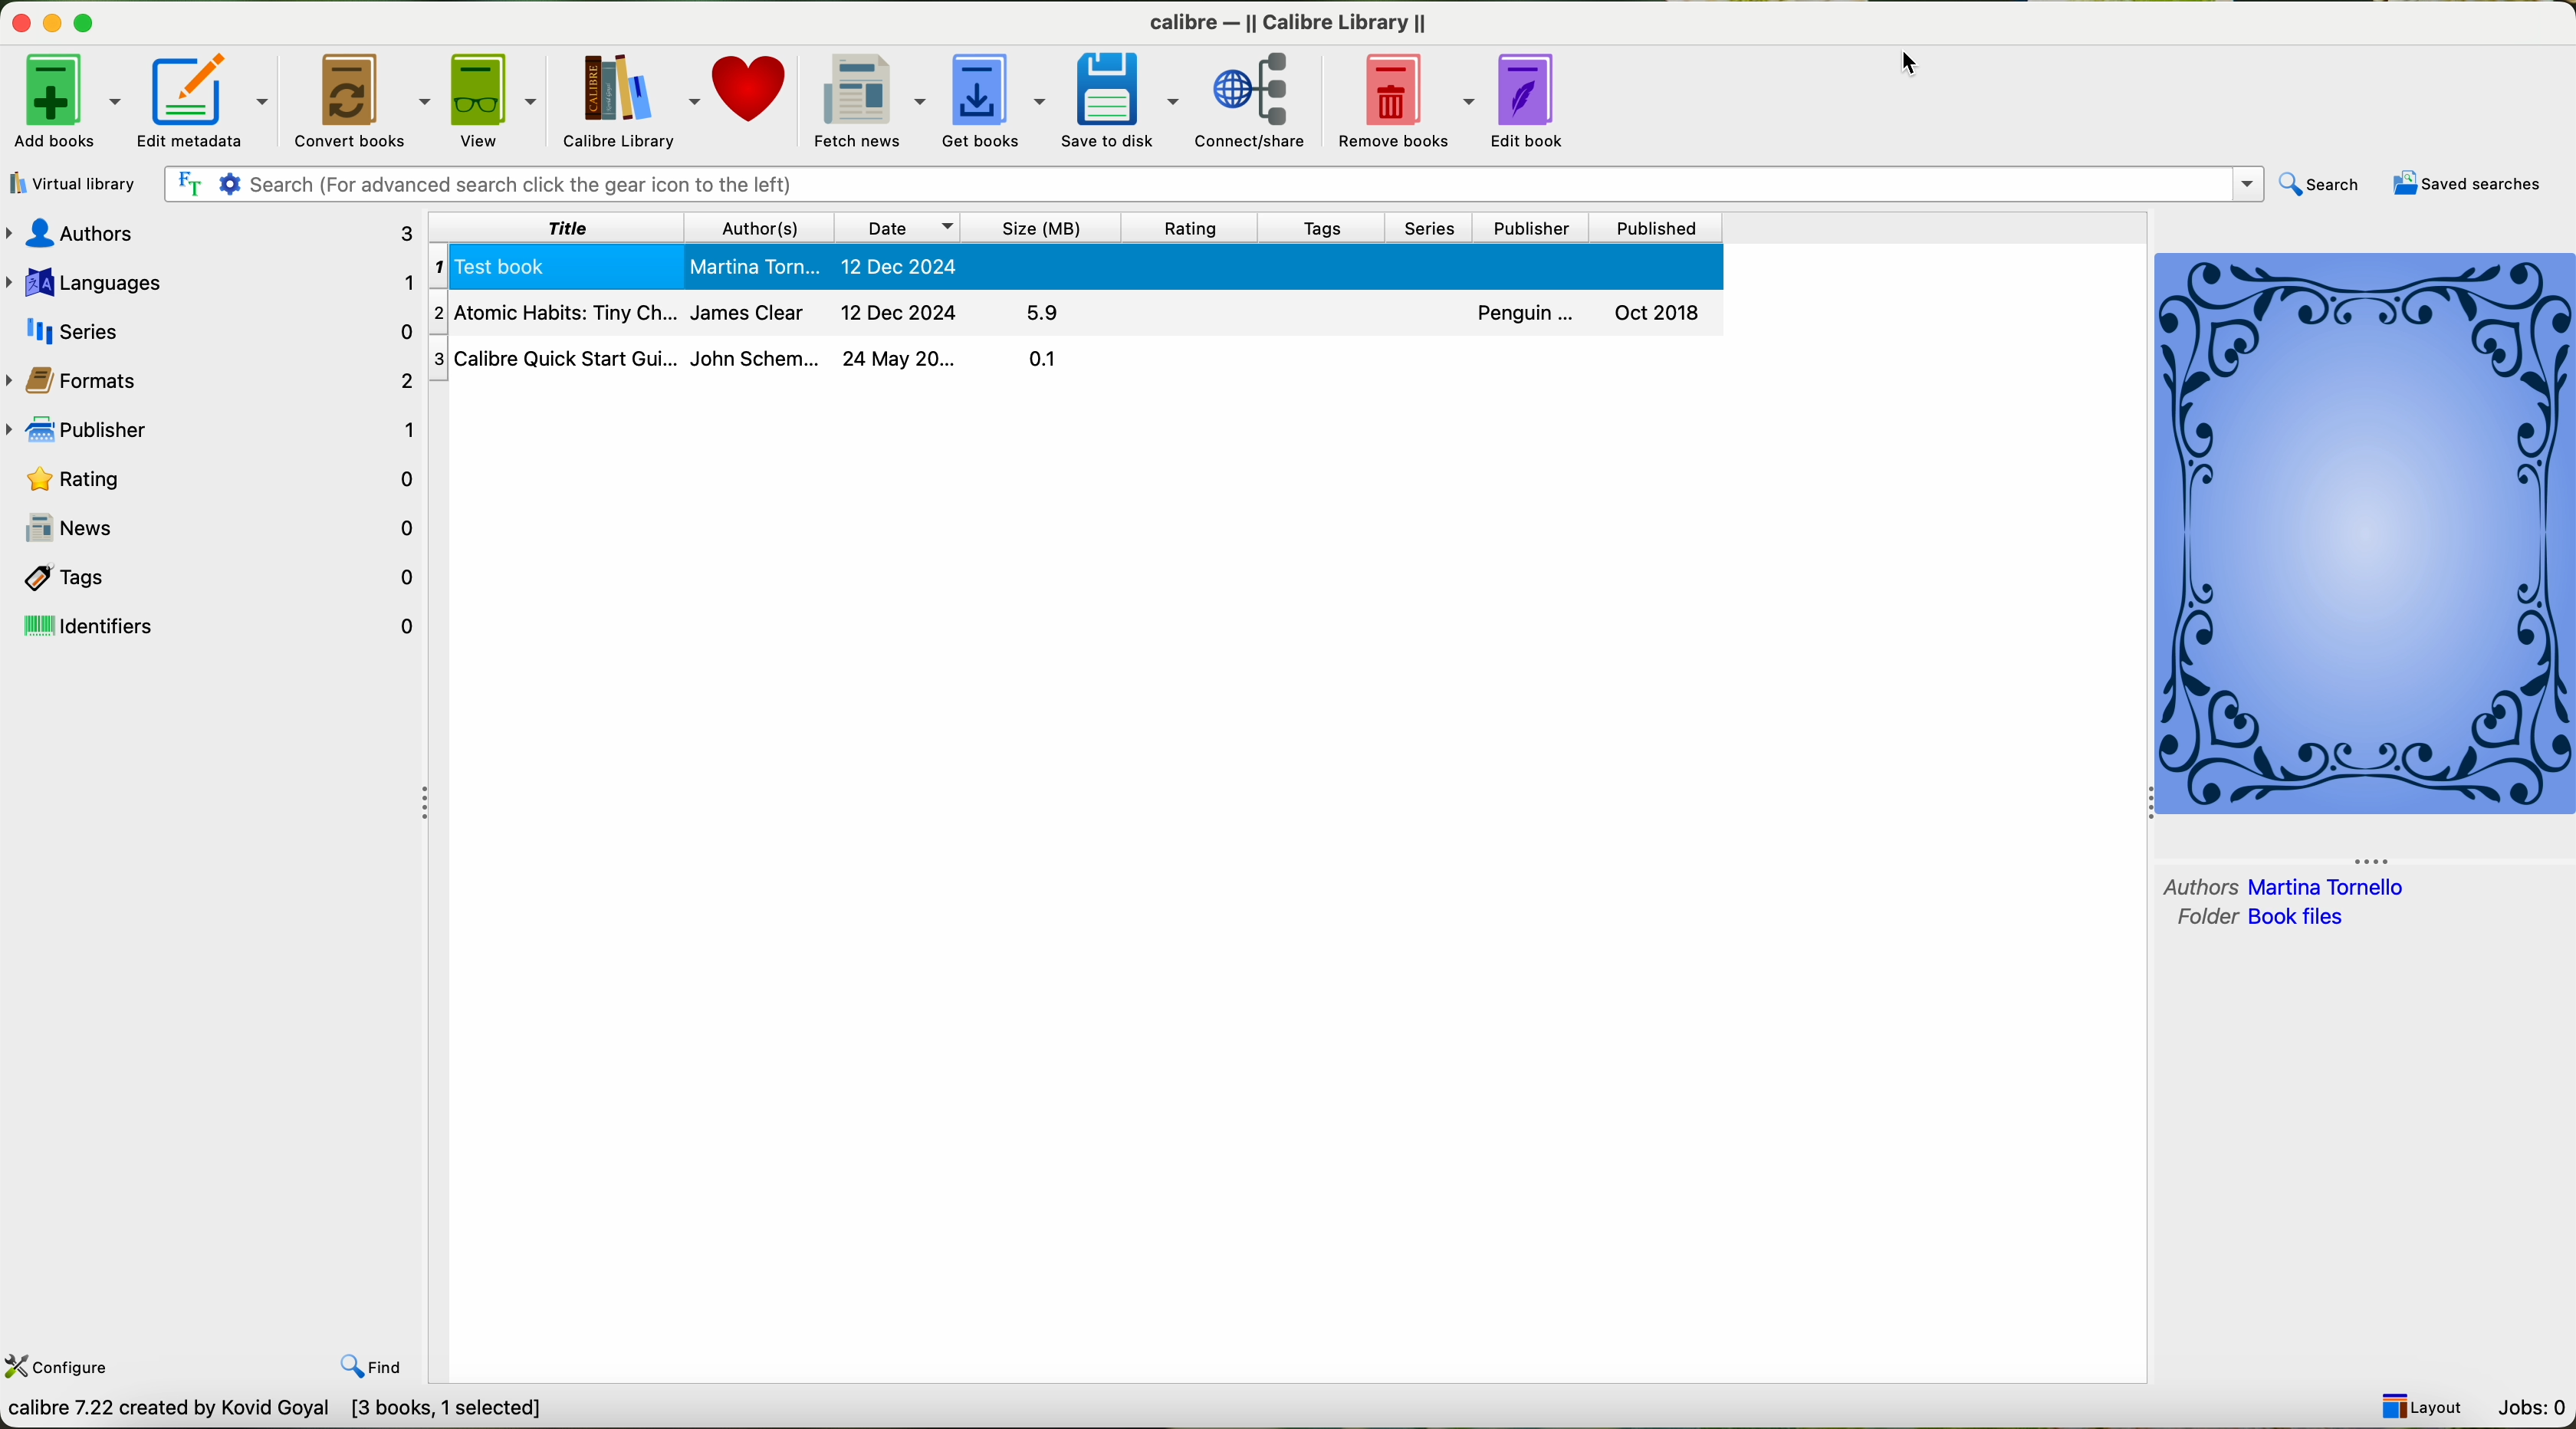 This screenshot has height=1429, width=2576. I want to click on rating, so click(213, 478).